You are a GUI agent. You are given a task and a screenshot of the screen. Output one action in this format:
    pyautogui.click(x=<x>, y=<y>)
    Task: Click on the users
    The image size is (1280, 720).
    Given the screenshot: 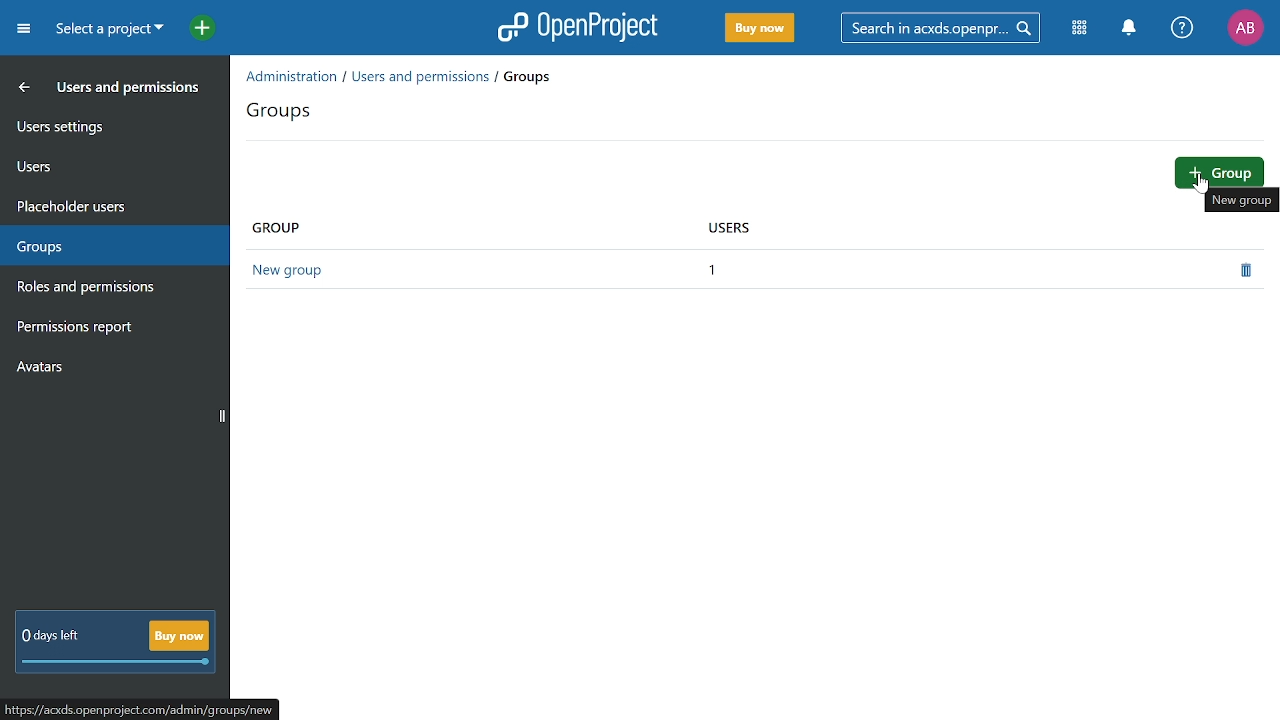 What is the action you would take?
    pyautogui.click(x=103, y=165)
    